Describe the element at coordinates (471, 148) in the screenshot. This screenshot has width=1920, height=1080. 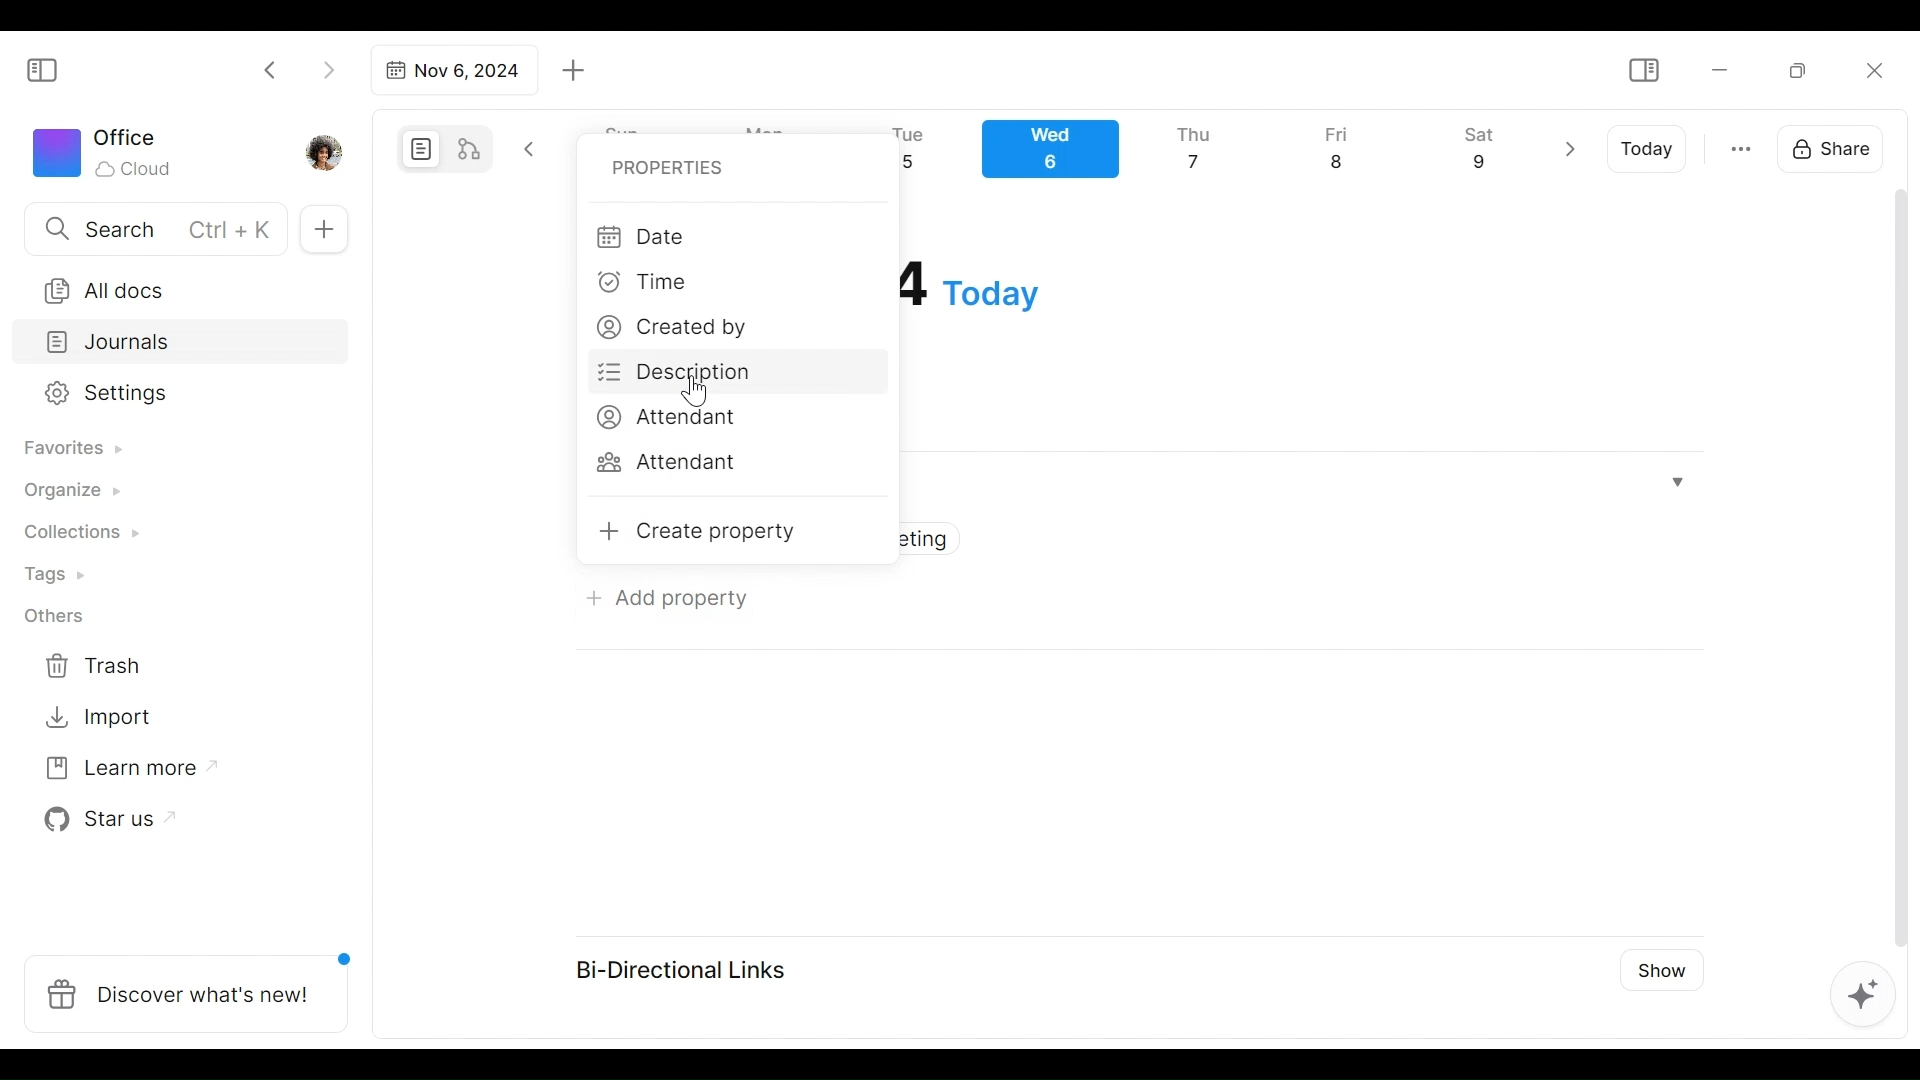
I see `Edgeless mode` at that location.